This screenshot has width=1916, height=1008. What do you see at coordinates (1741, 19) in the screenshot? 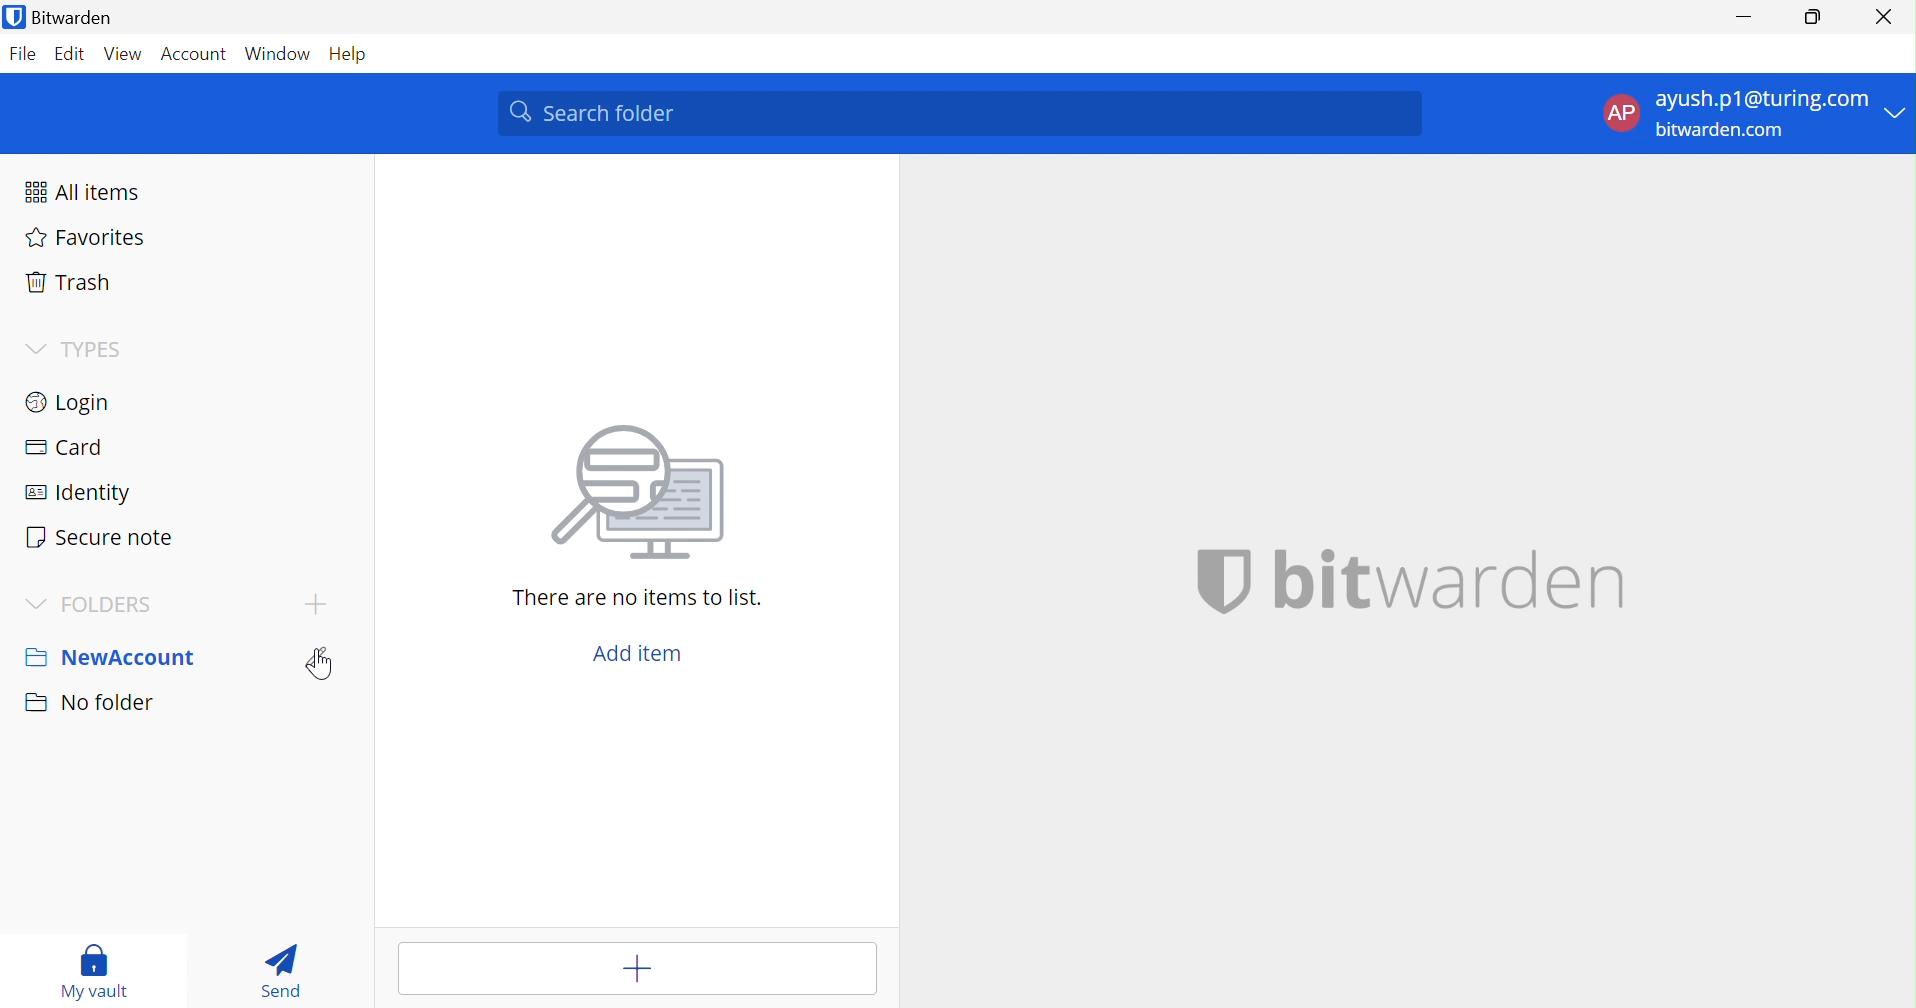
I see `Minimize` at bounding box center [1741, 19].